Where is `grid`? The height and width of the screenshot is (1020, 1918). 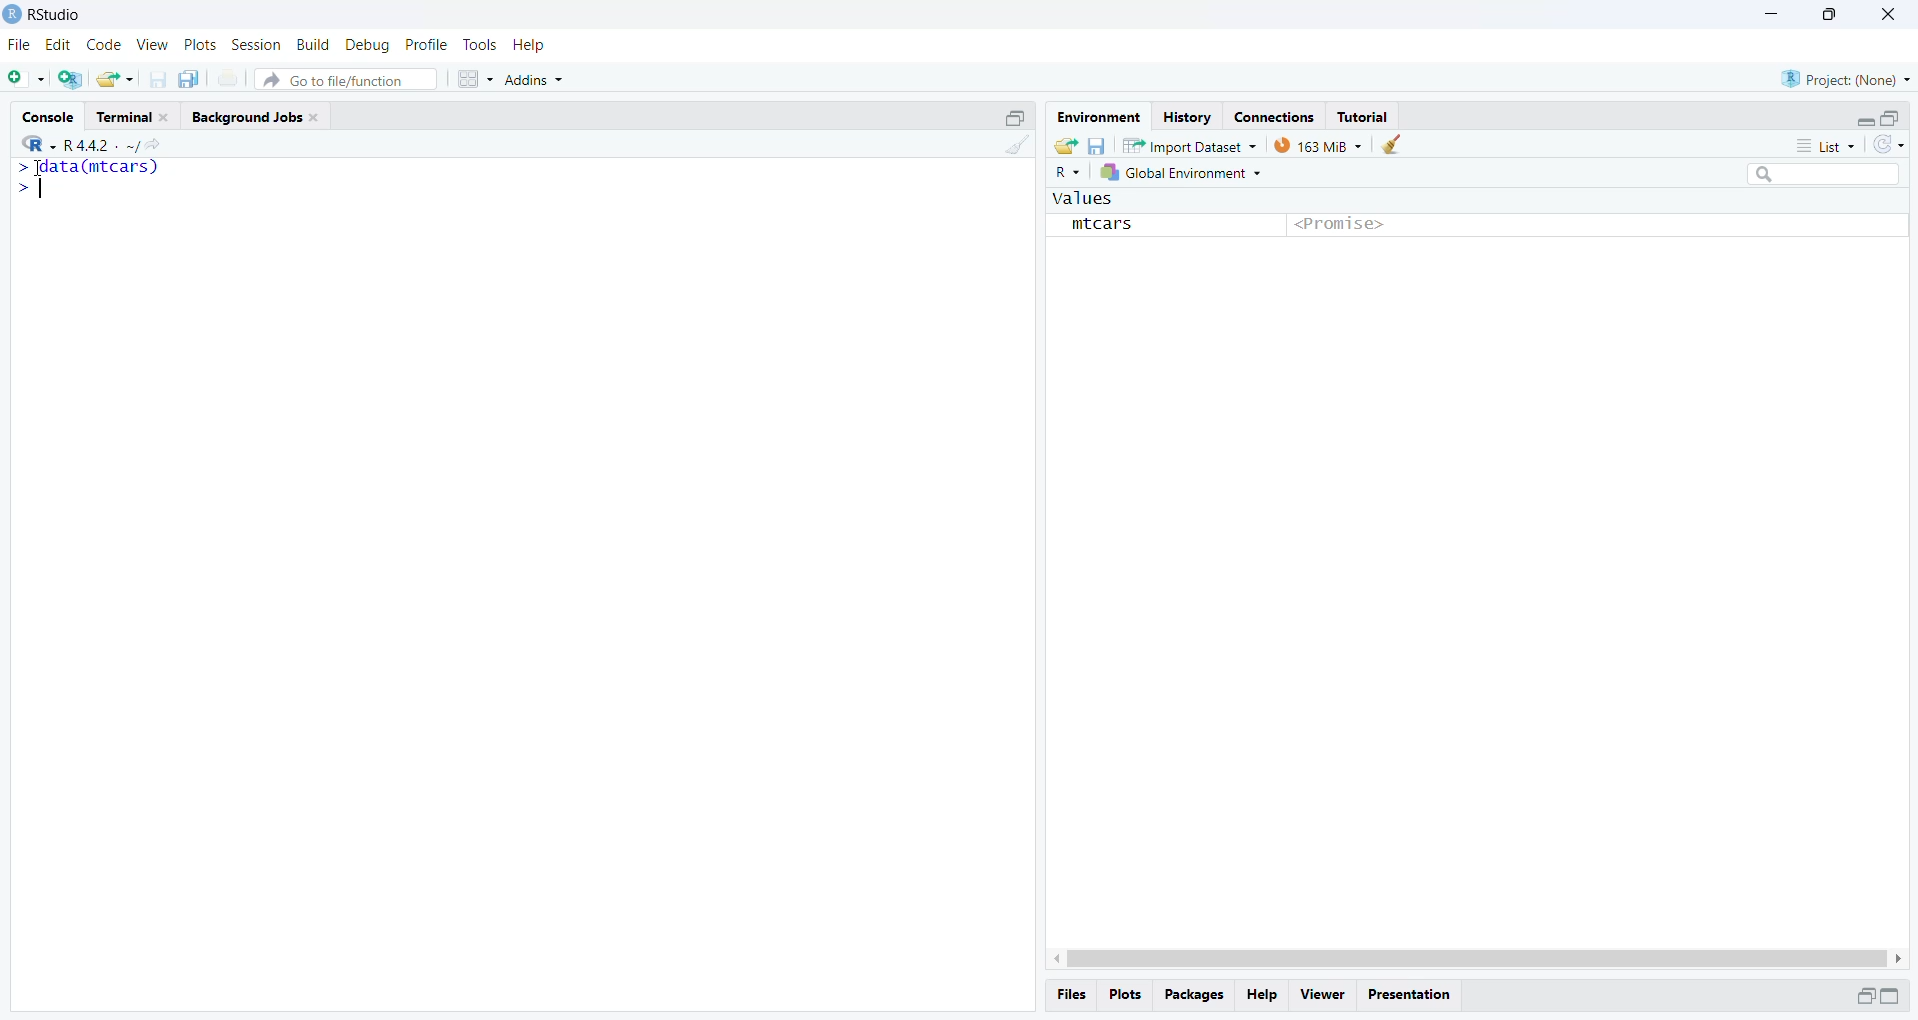
grid is located at coordinates (476, 78).